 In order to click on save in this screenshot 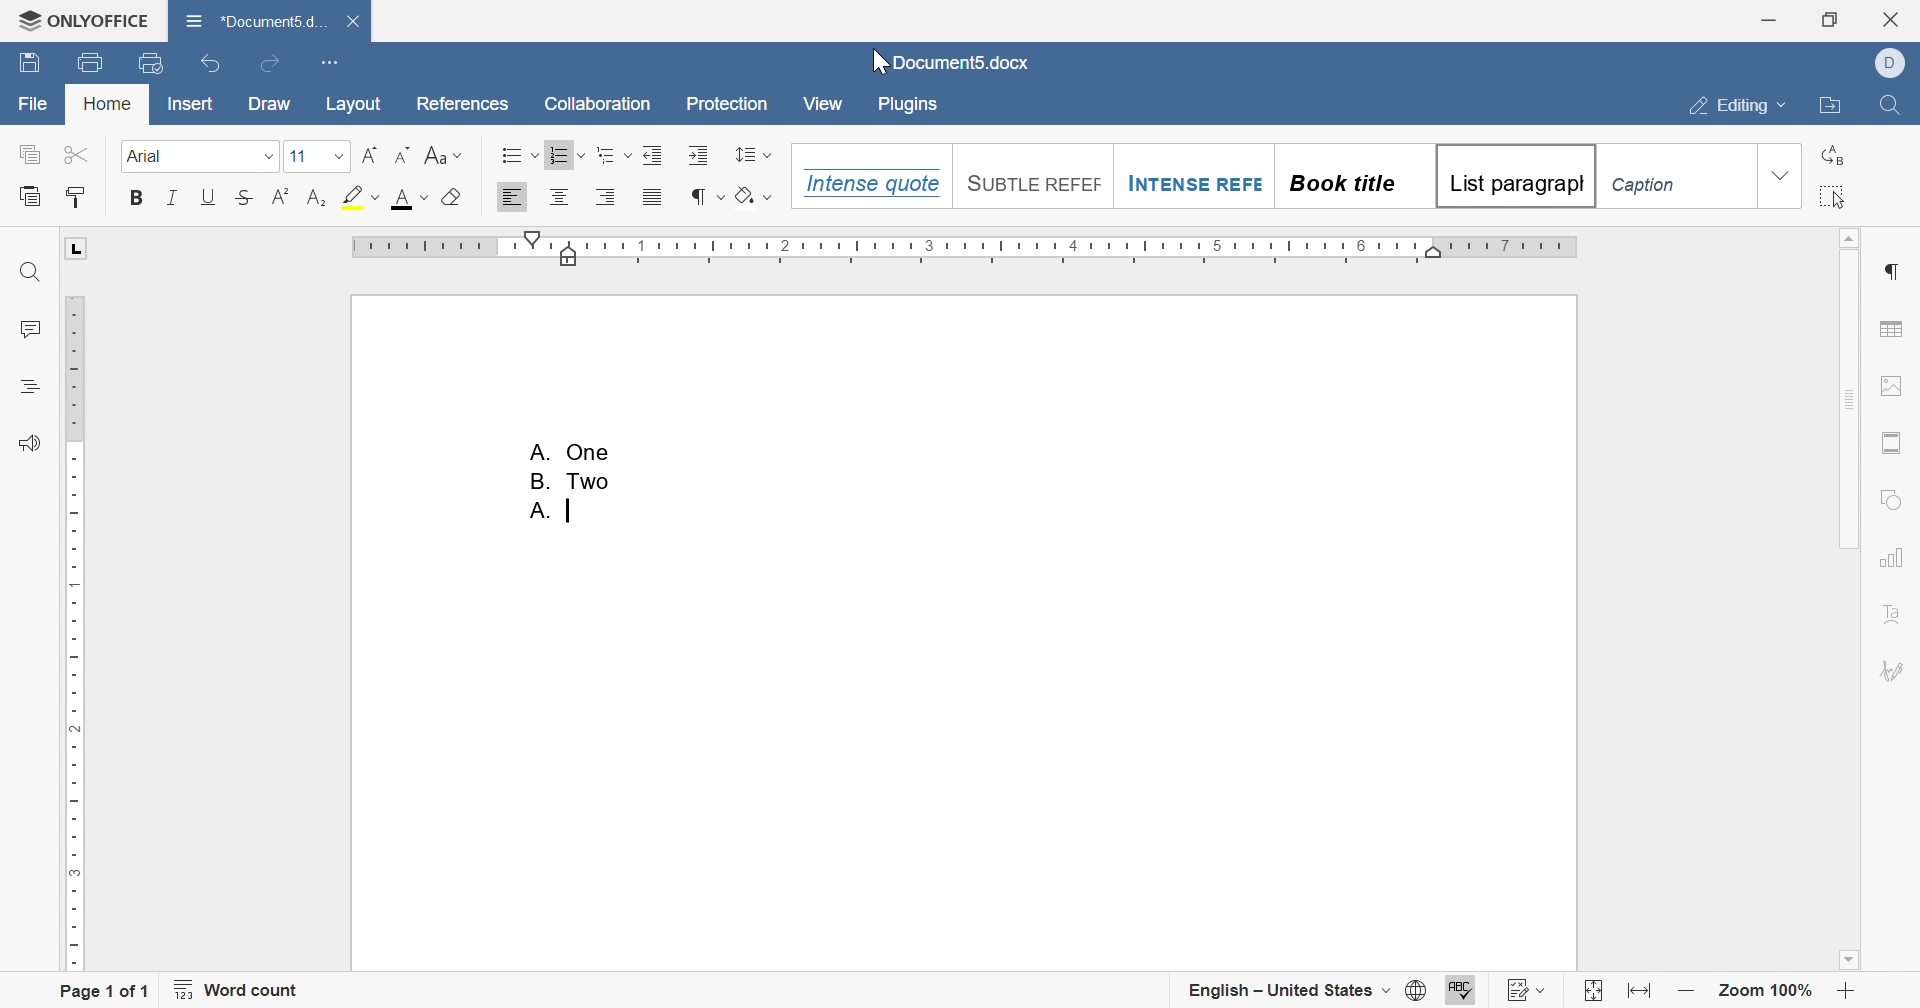, I will do `click(33, 63)`.